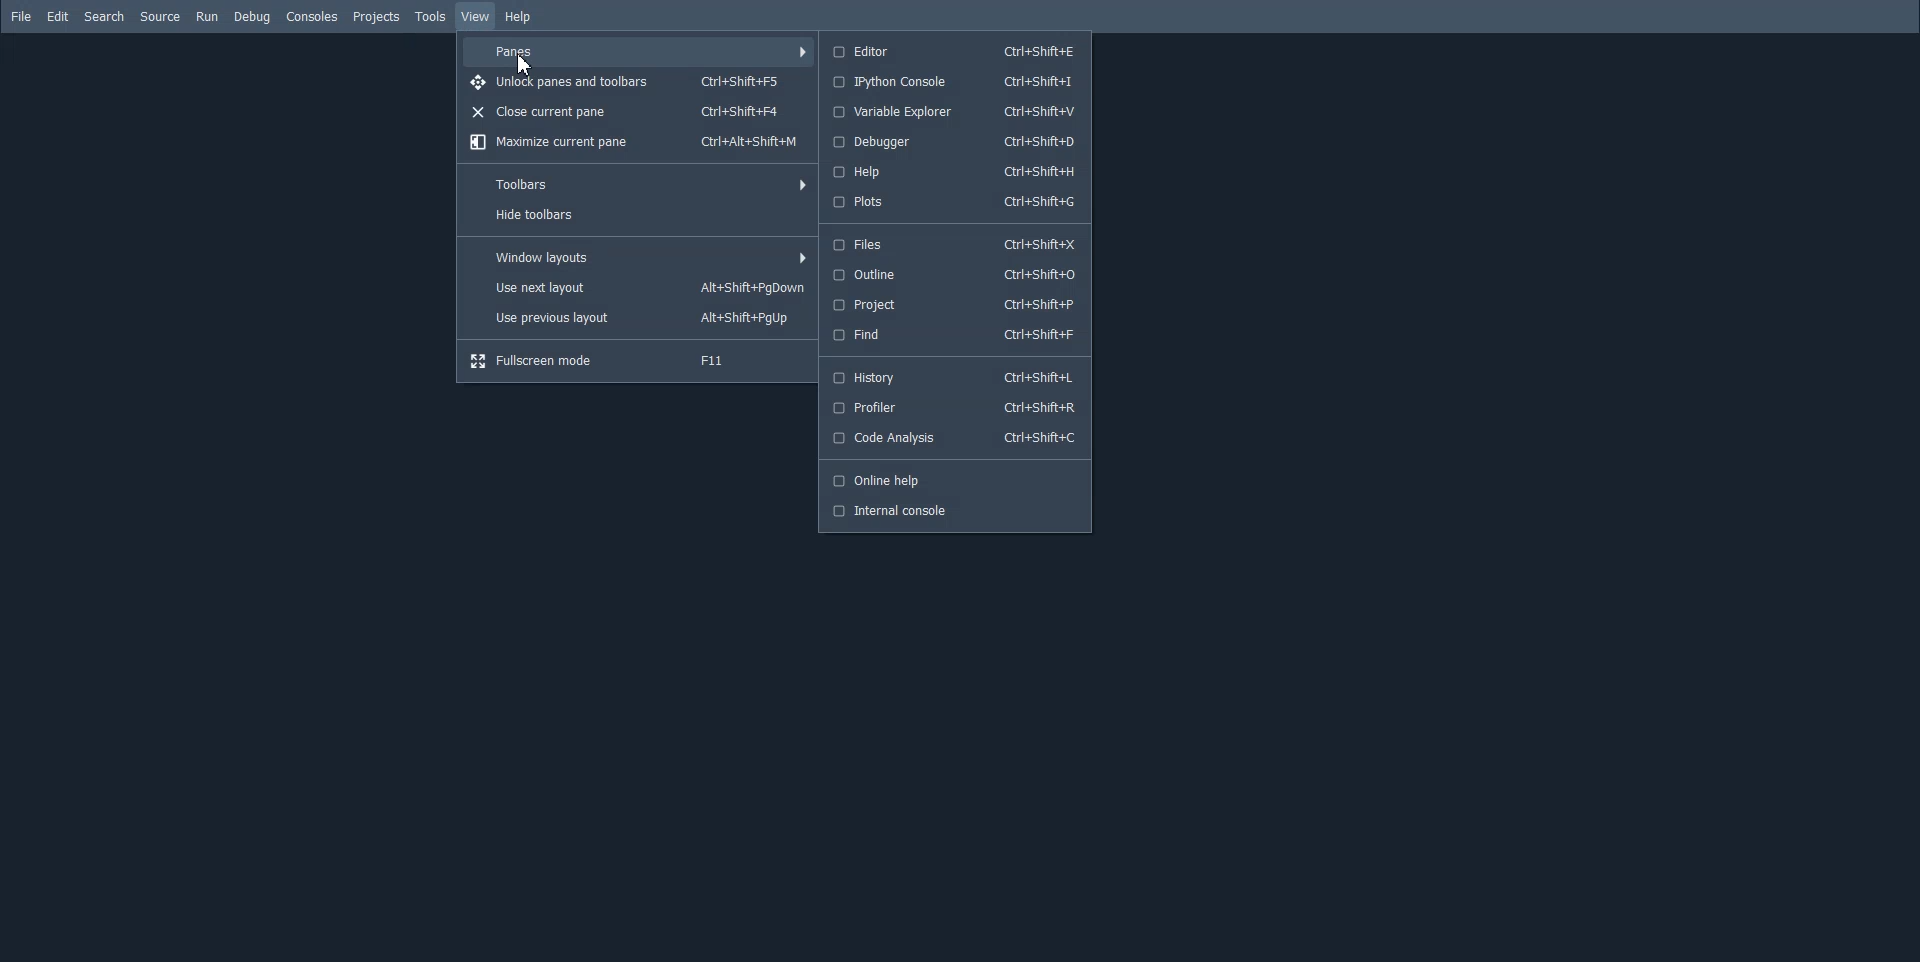  Describe the element at coordinates (518, 17) in the screenshot. I see `Help` at that location.